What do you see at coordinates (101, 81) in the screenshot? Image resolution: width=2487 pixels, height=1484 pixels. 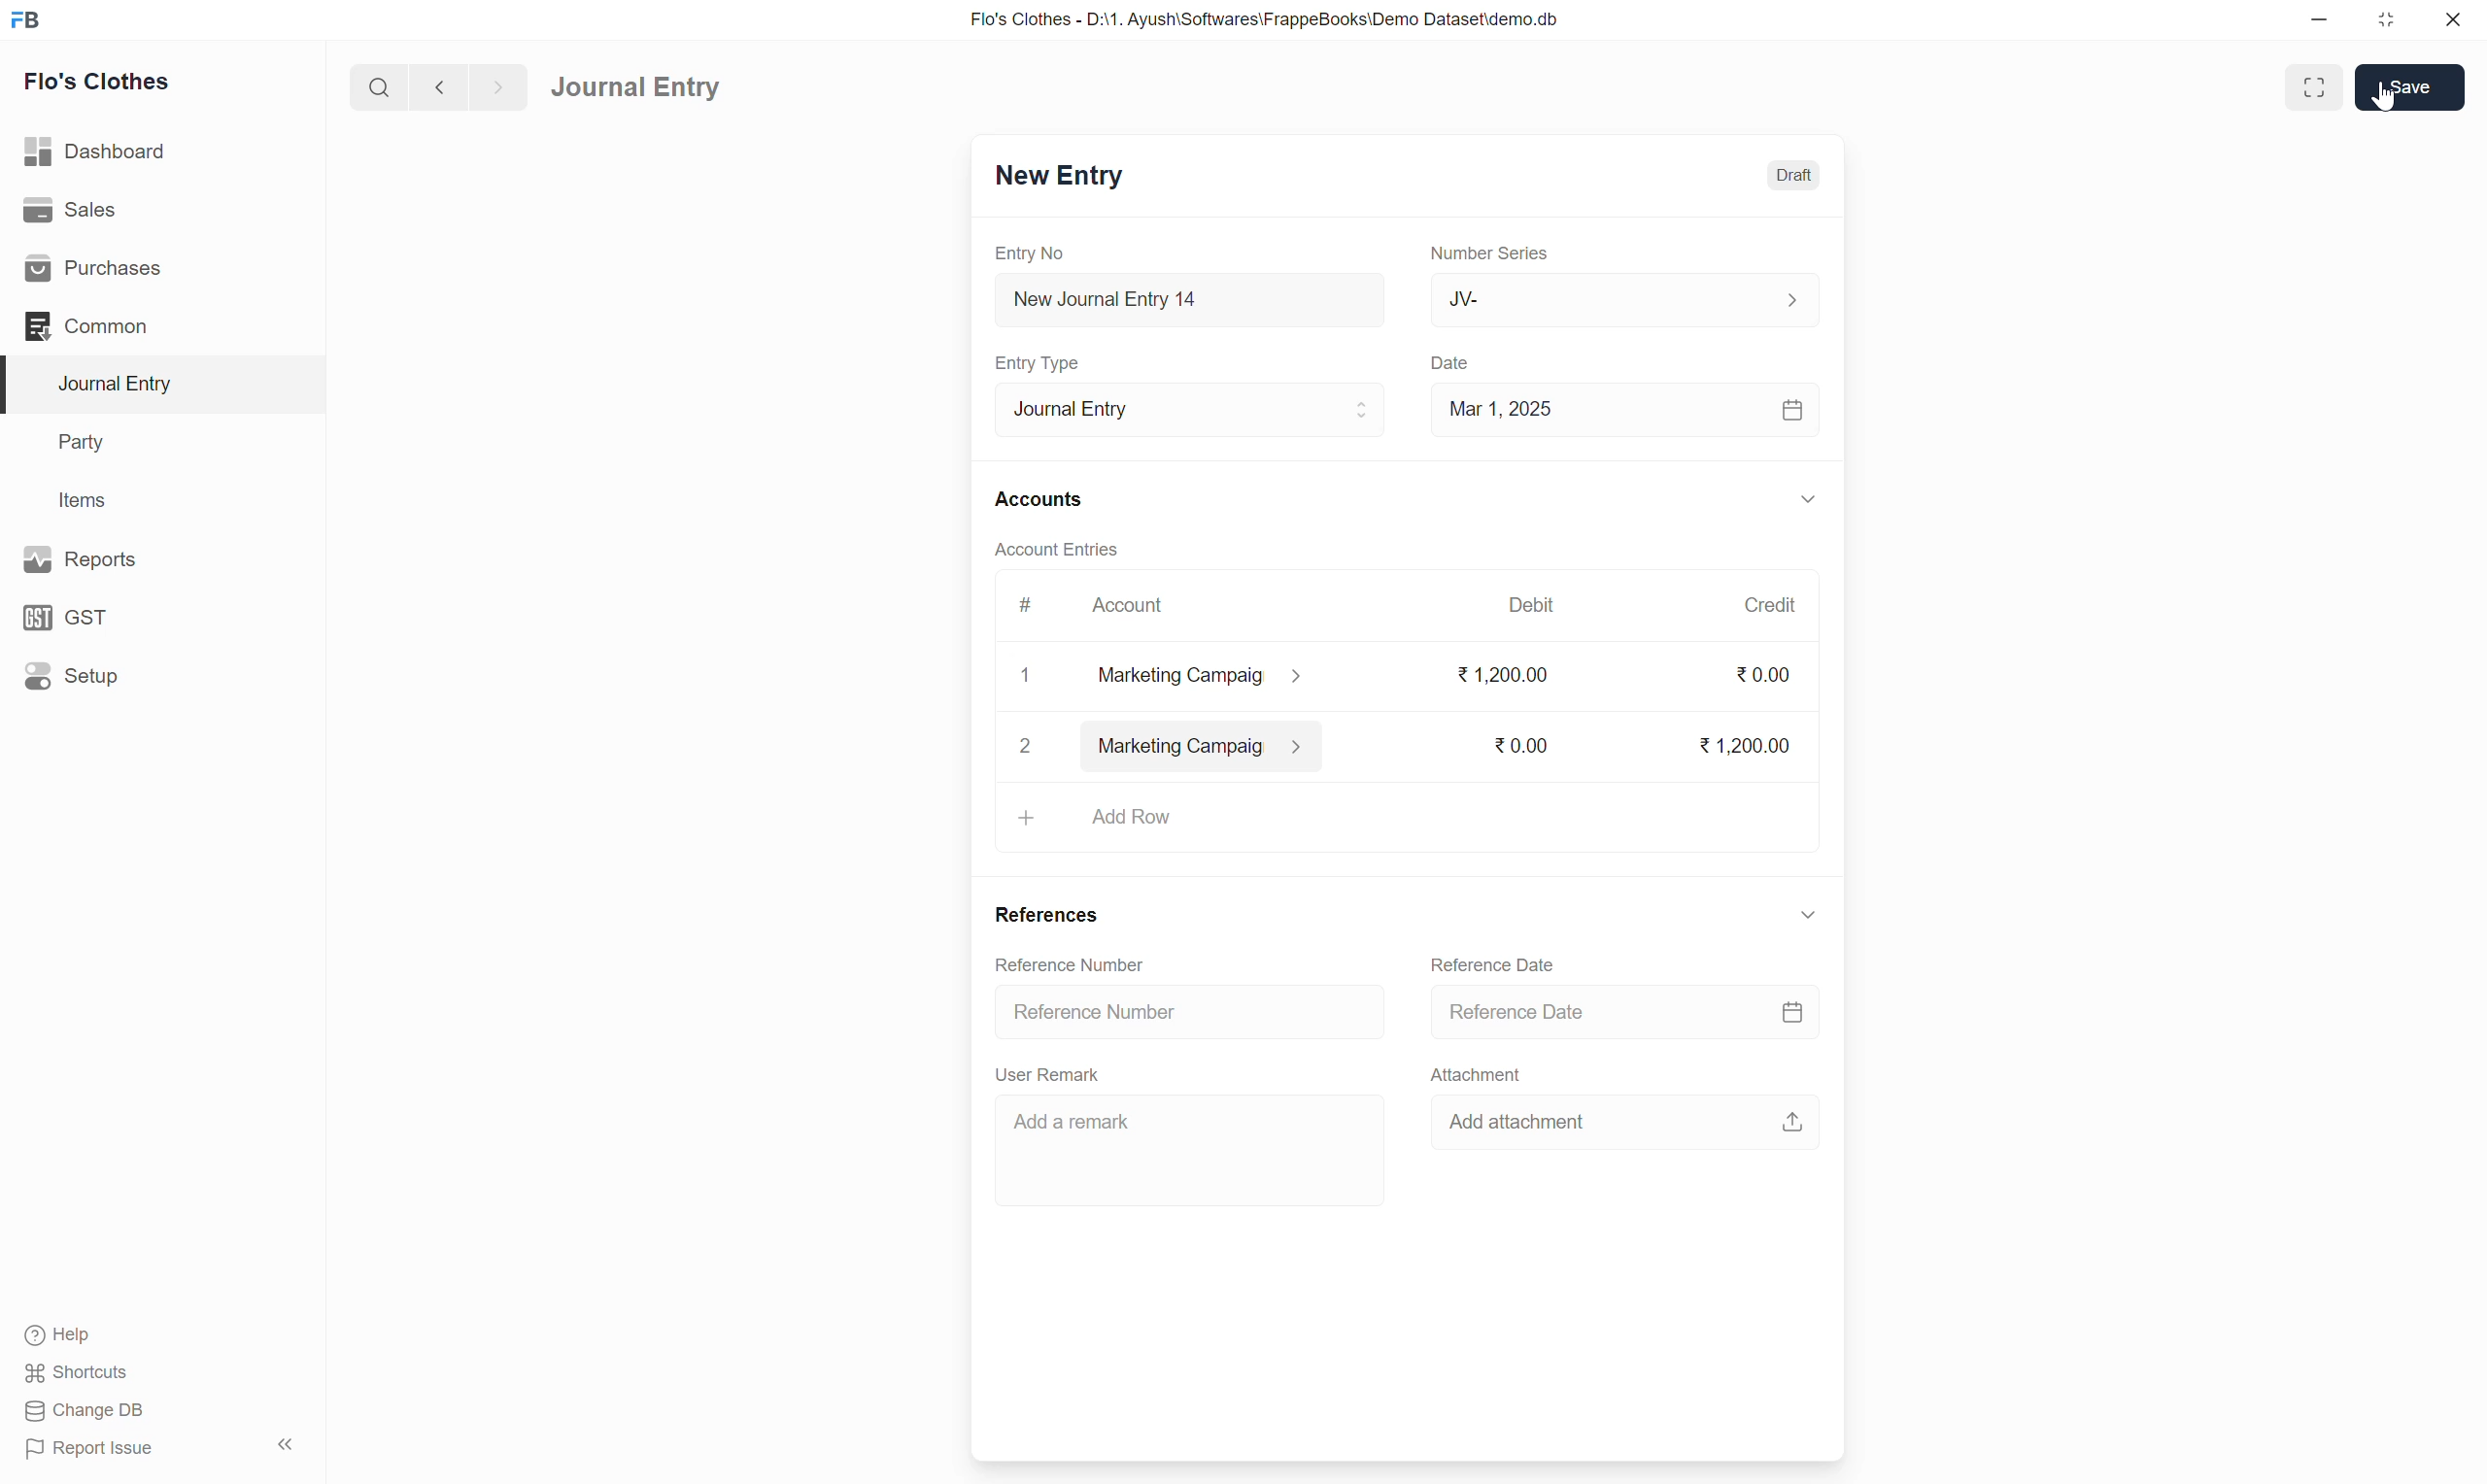 I see `Flo's Clothes` at bounding box center [101, 81].